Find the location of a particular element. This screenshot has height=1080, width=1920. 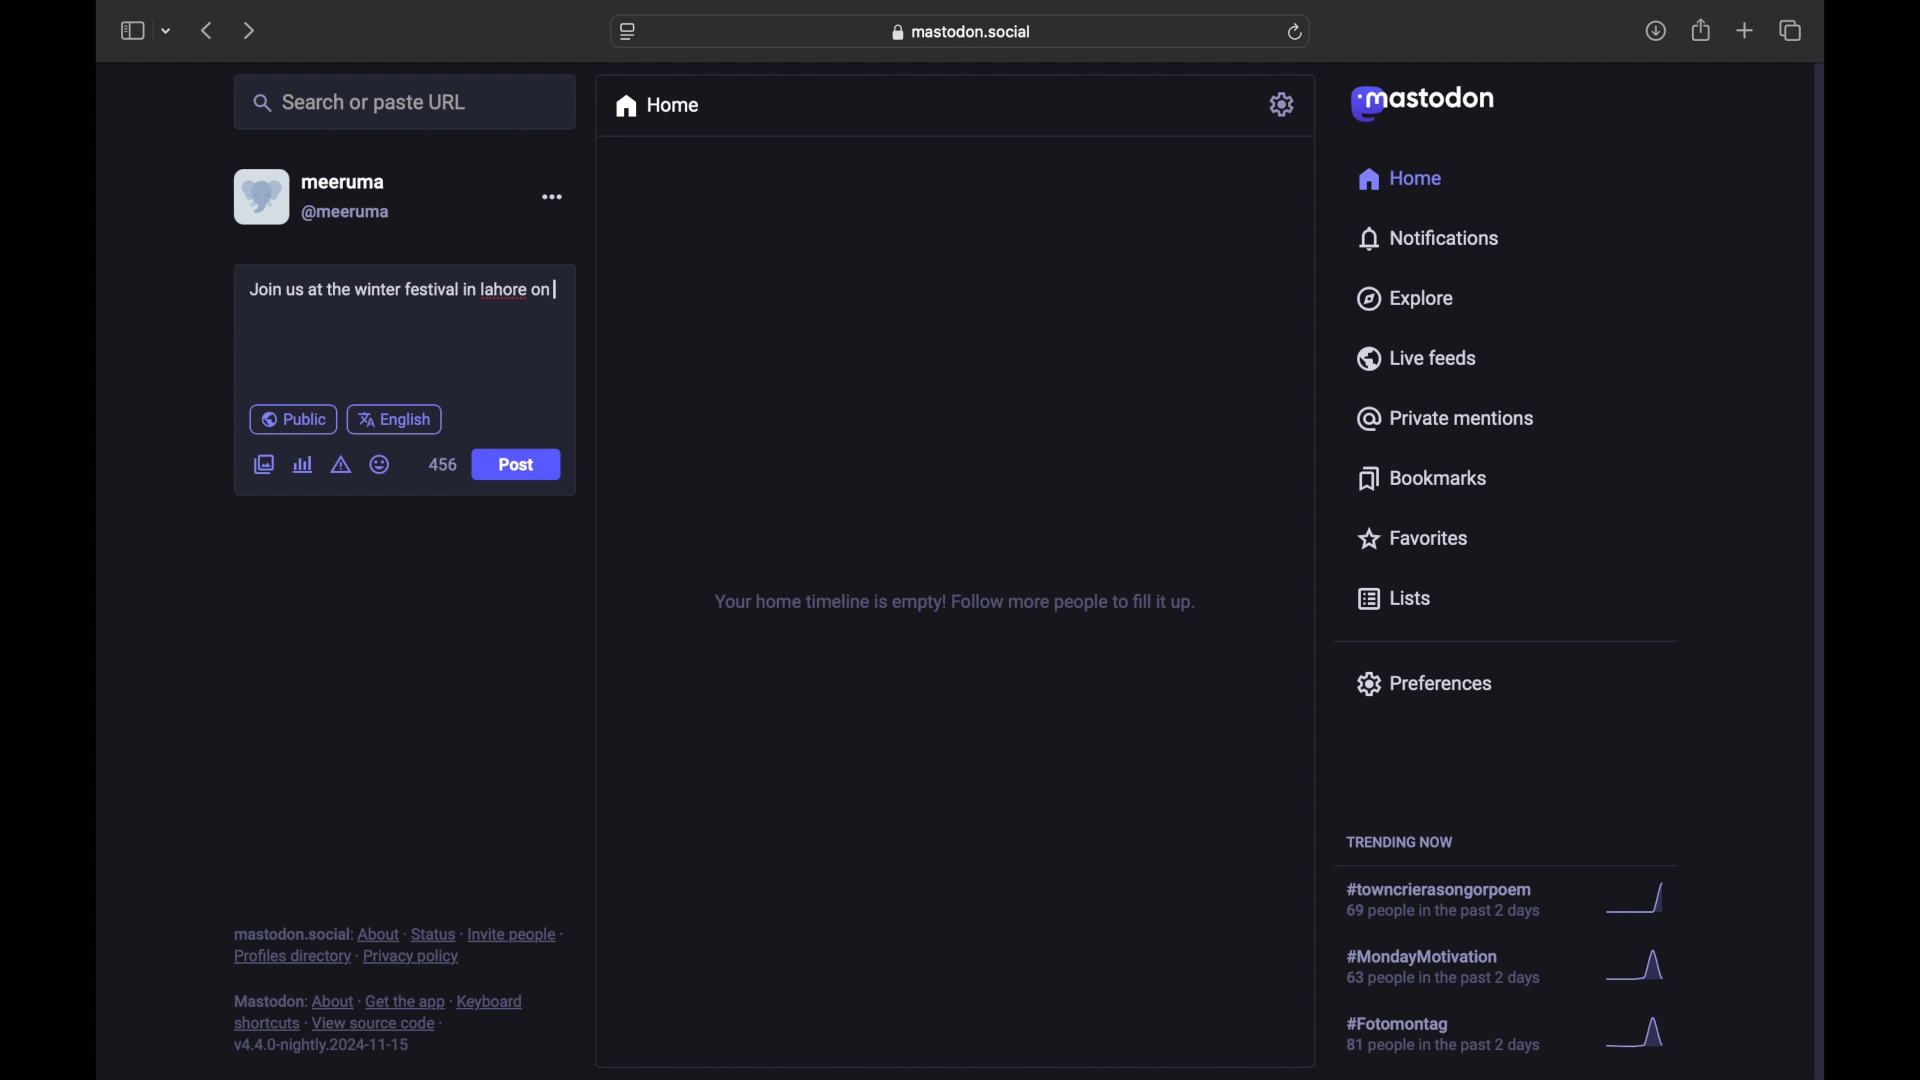

display picture is located at coordinates (259, 196).